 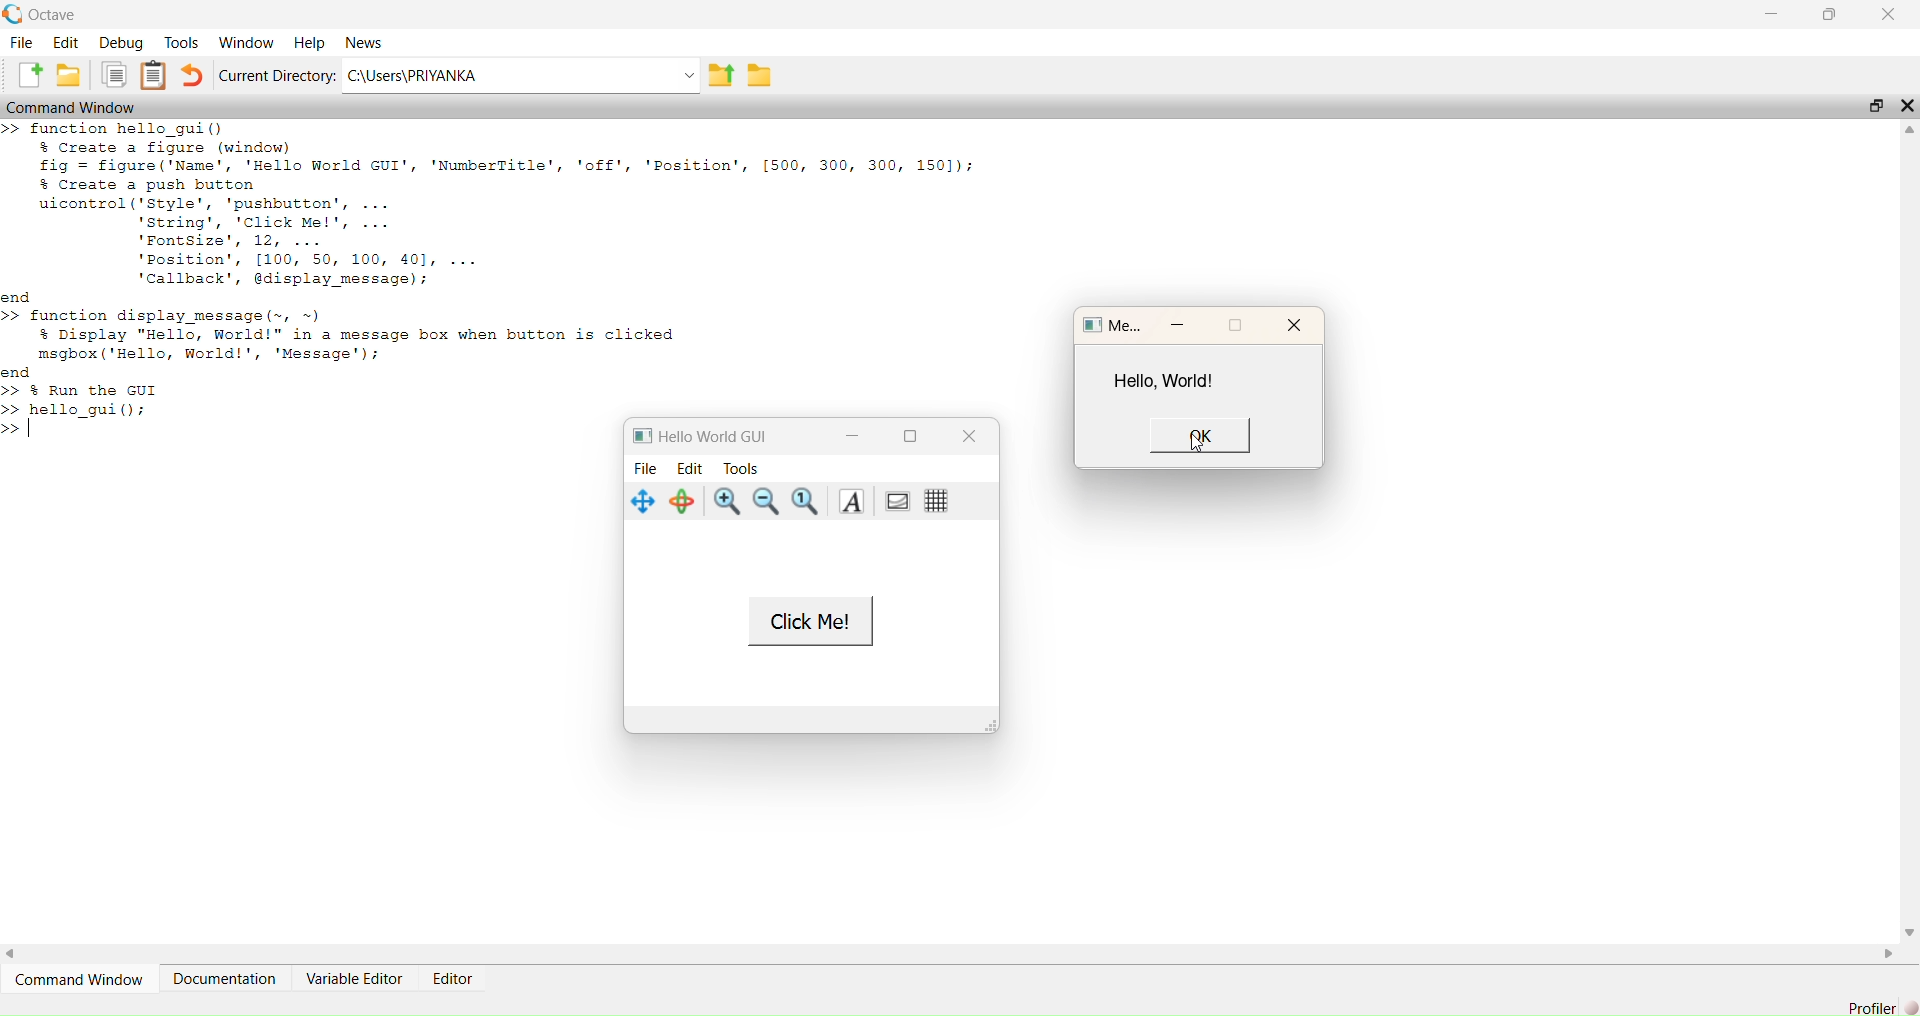 I want to click on File, so click(x=648, y=469).